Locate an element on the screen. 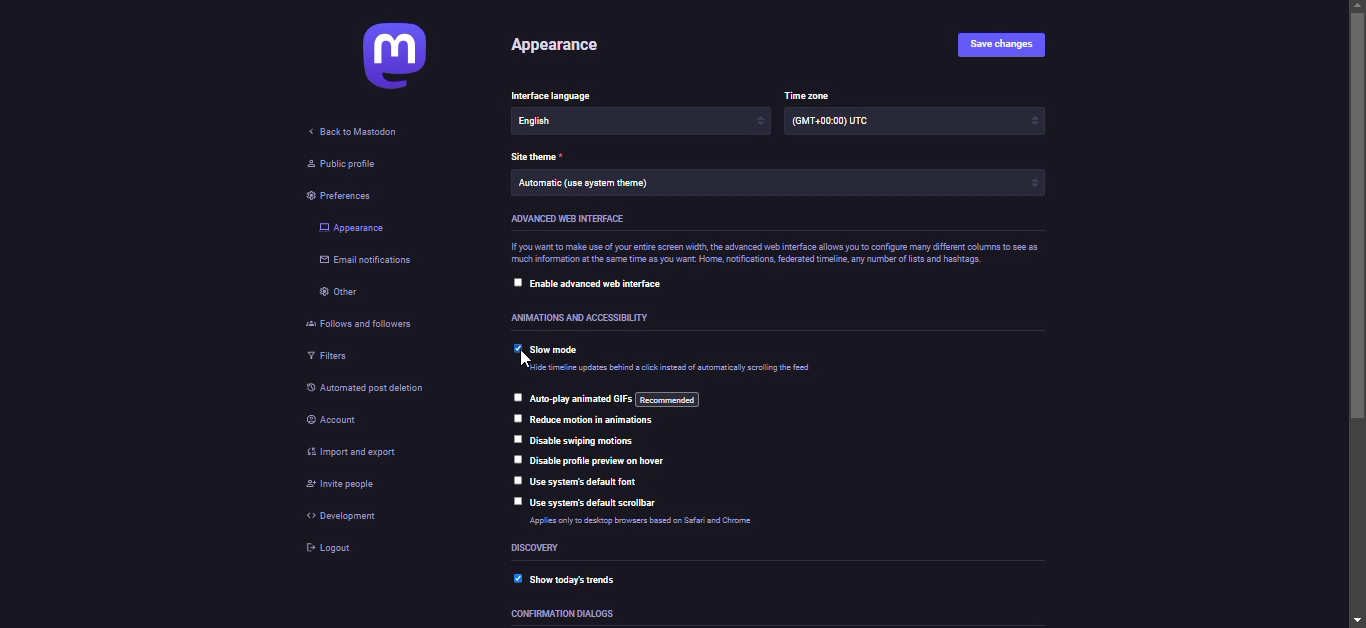 Image resolution: width=1366 pixels, height=628 pixels. click to select is located at coordinates (516, 439).